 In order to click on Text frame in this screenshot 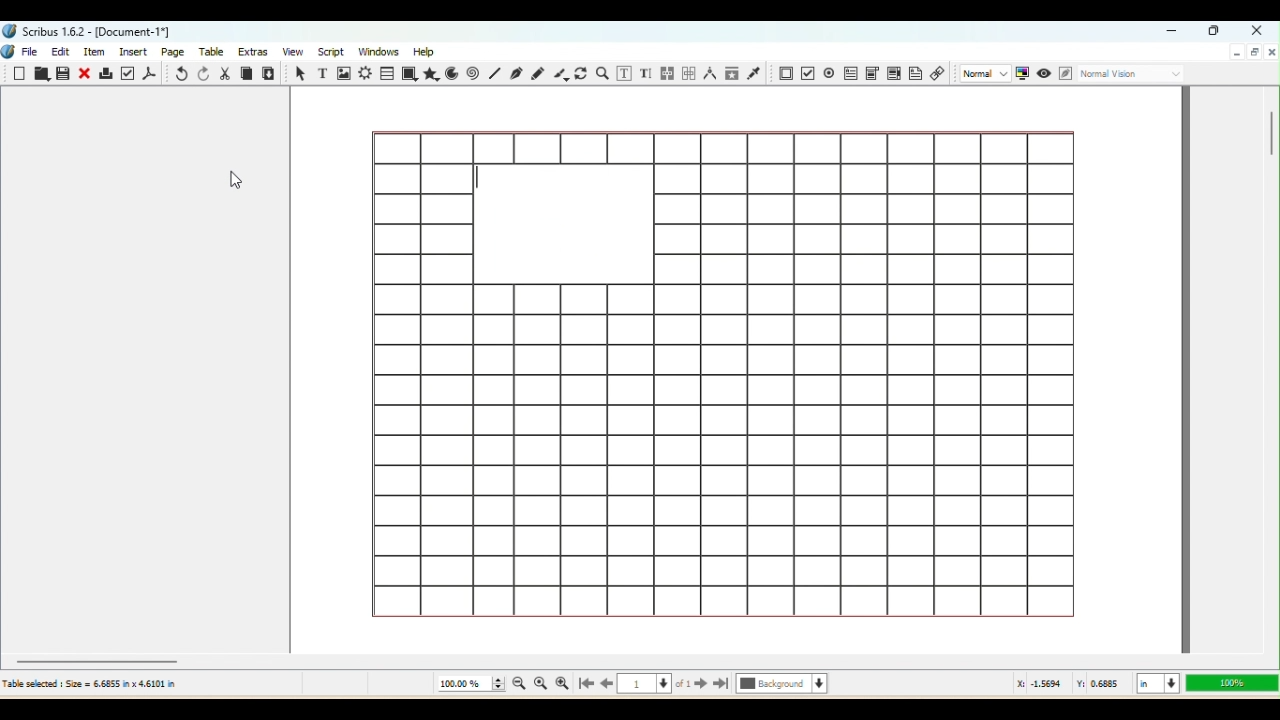, I will do `click(320, 72)`.